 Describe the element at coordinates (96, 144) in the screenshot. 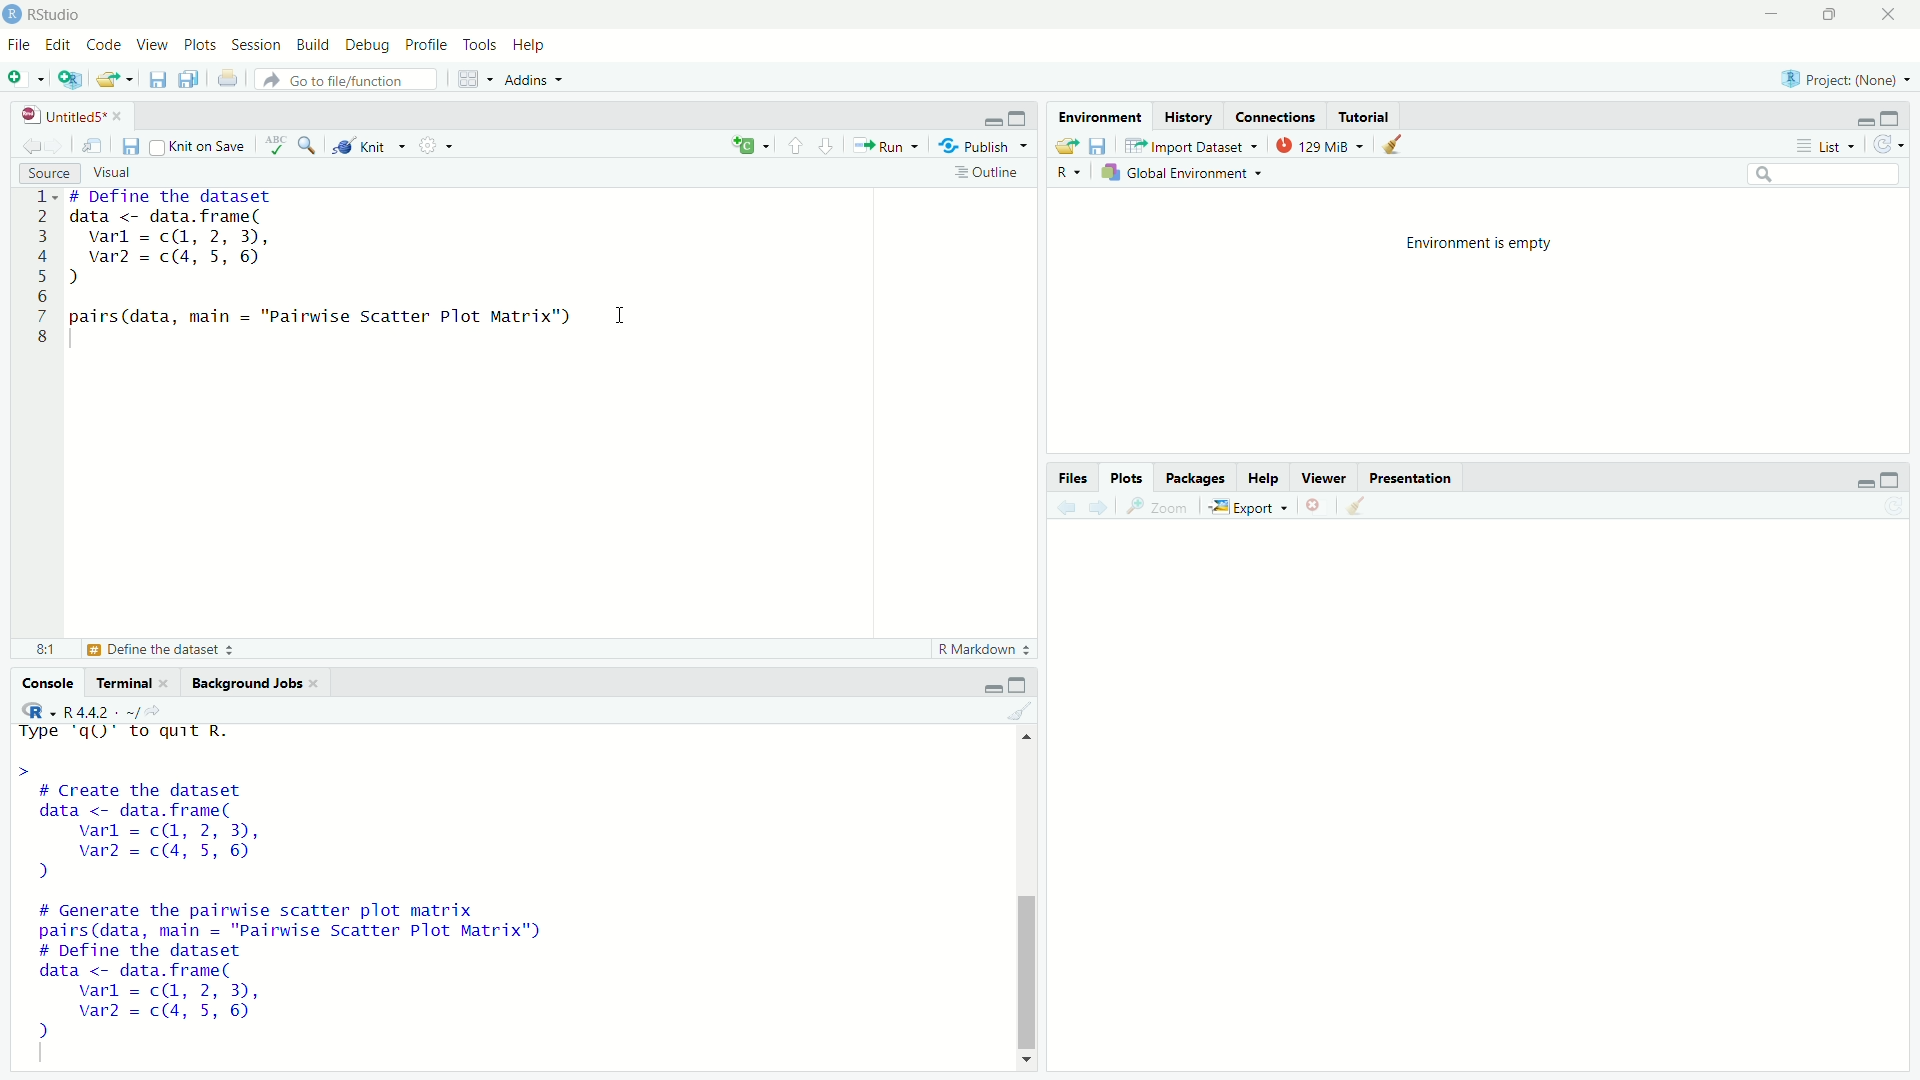

I see `Show in new window` at that location.